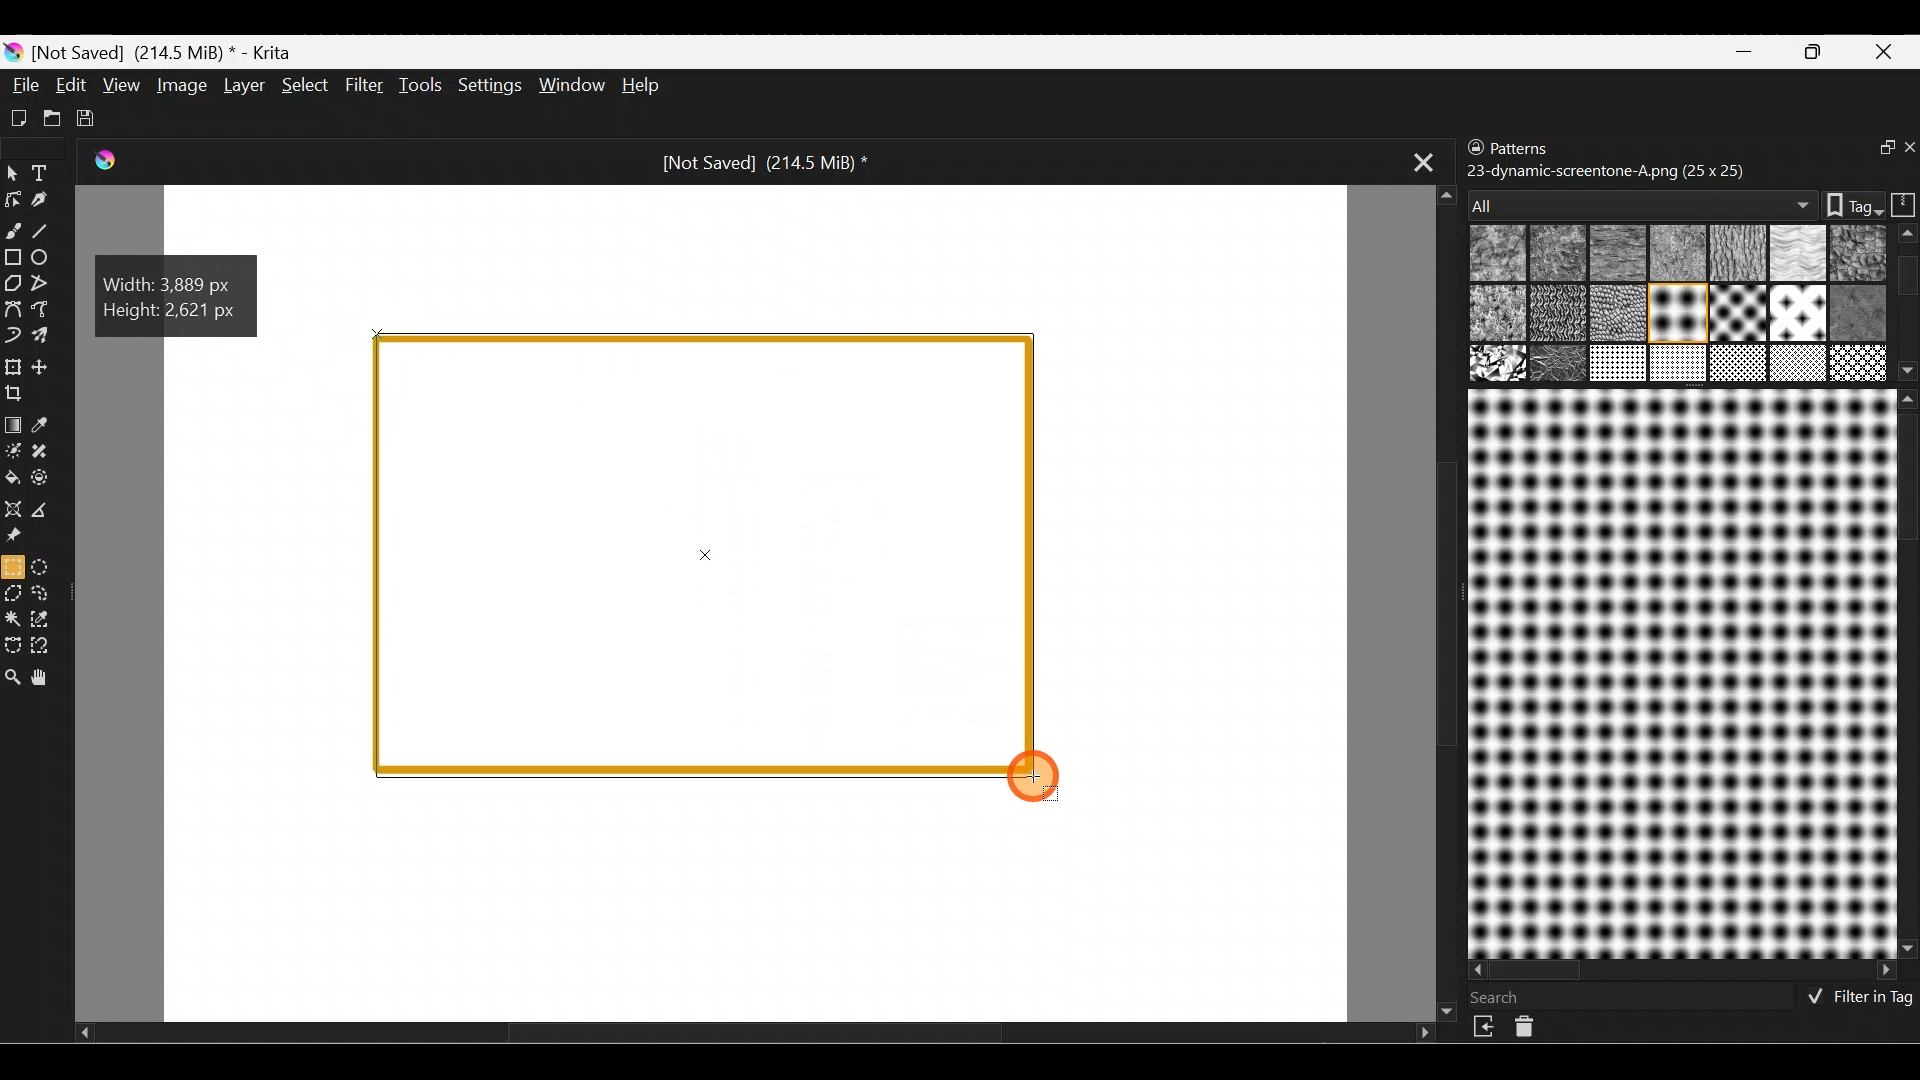 The image size is (1920, 1080). I want to click on Zoom tool, so click(13, 679).